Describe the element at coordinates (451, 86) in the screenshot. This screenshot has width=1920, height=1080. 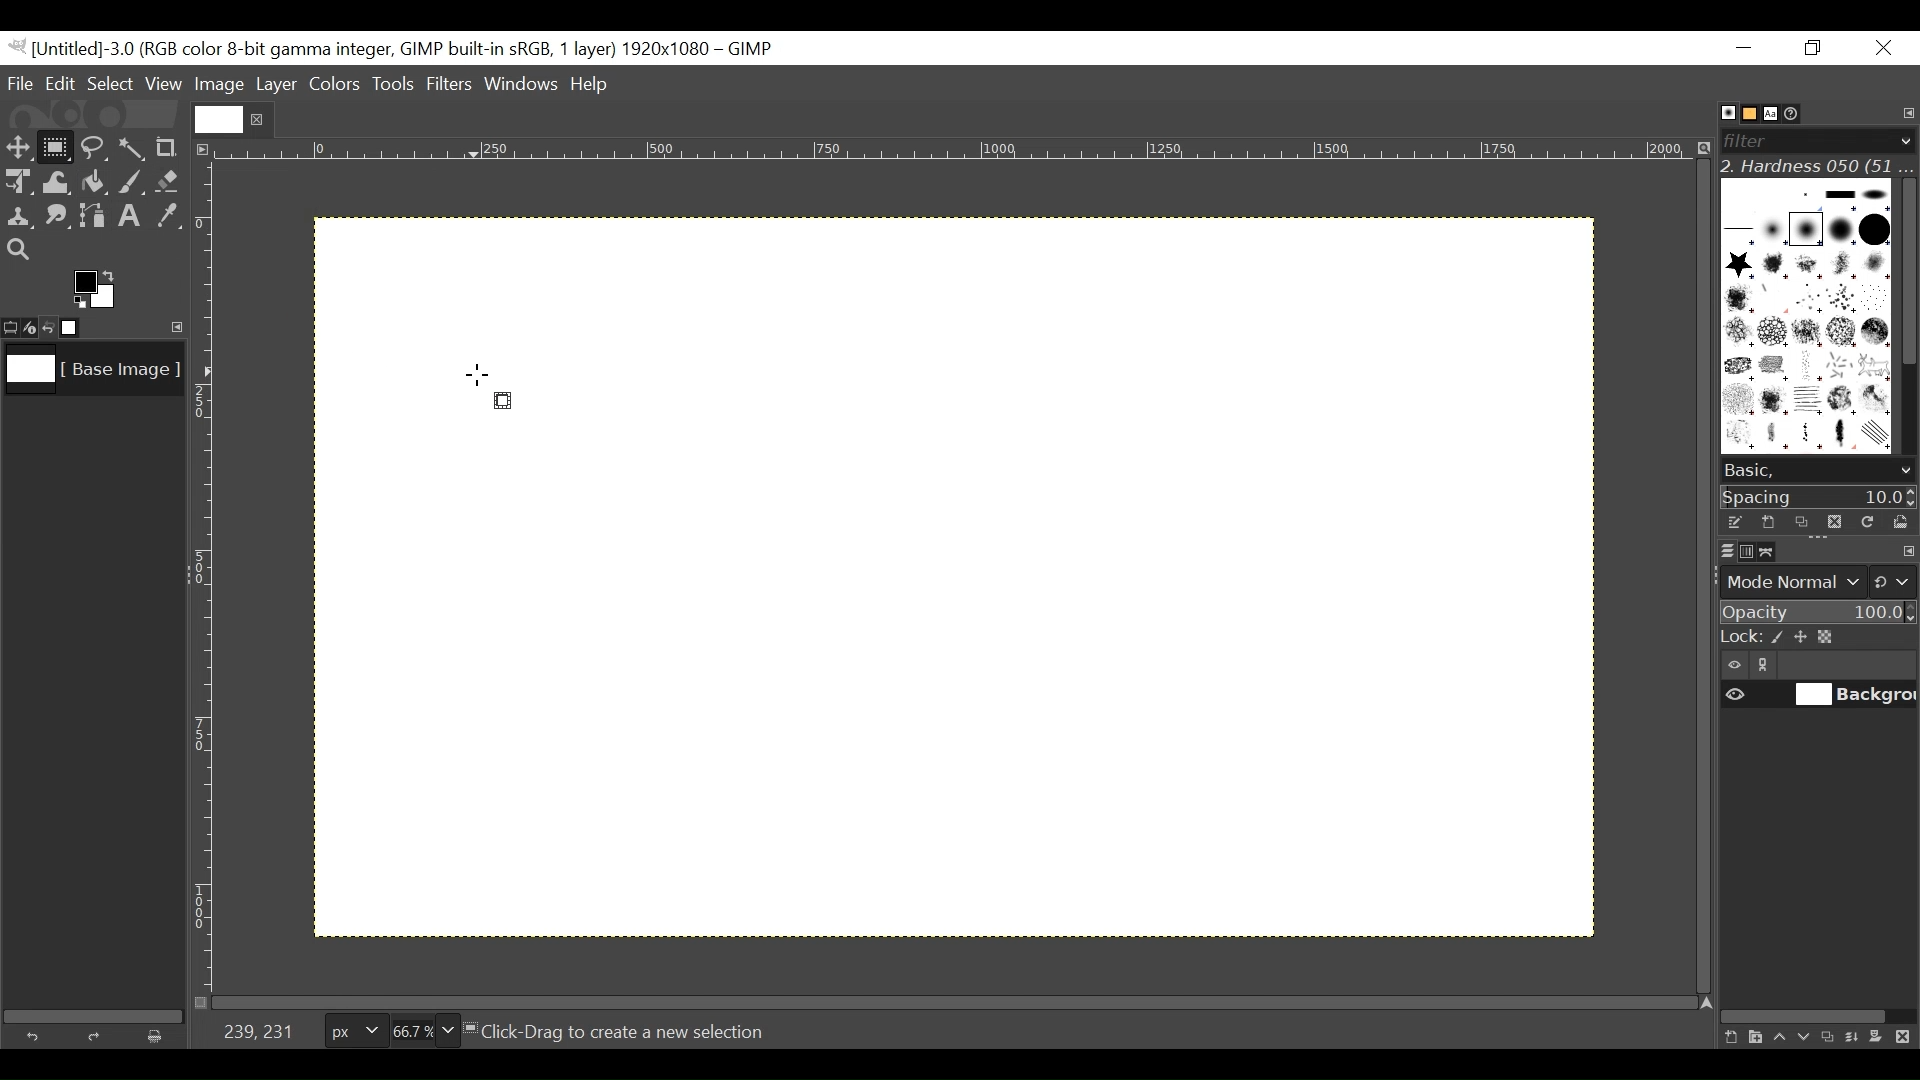
I see `Filters` at that location.